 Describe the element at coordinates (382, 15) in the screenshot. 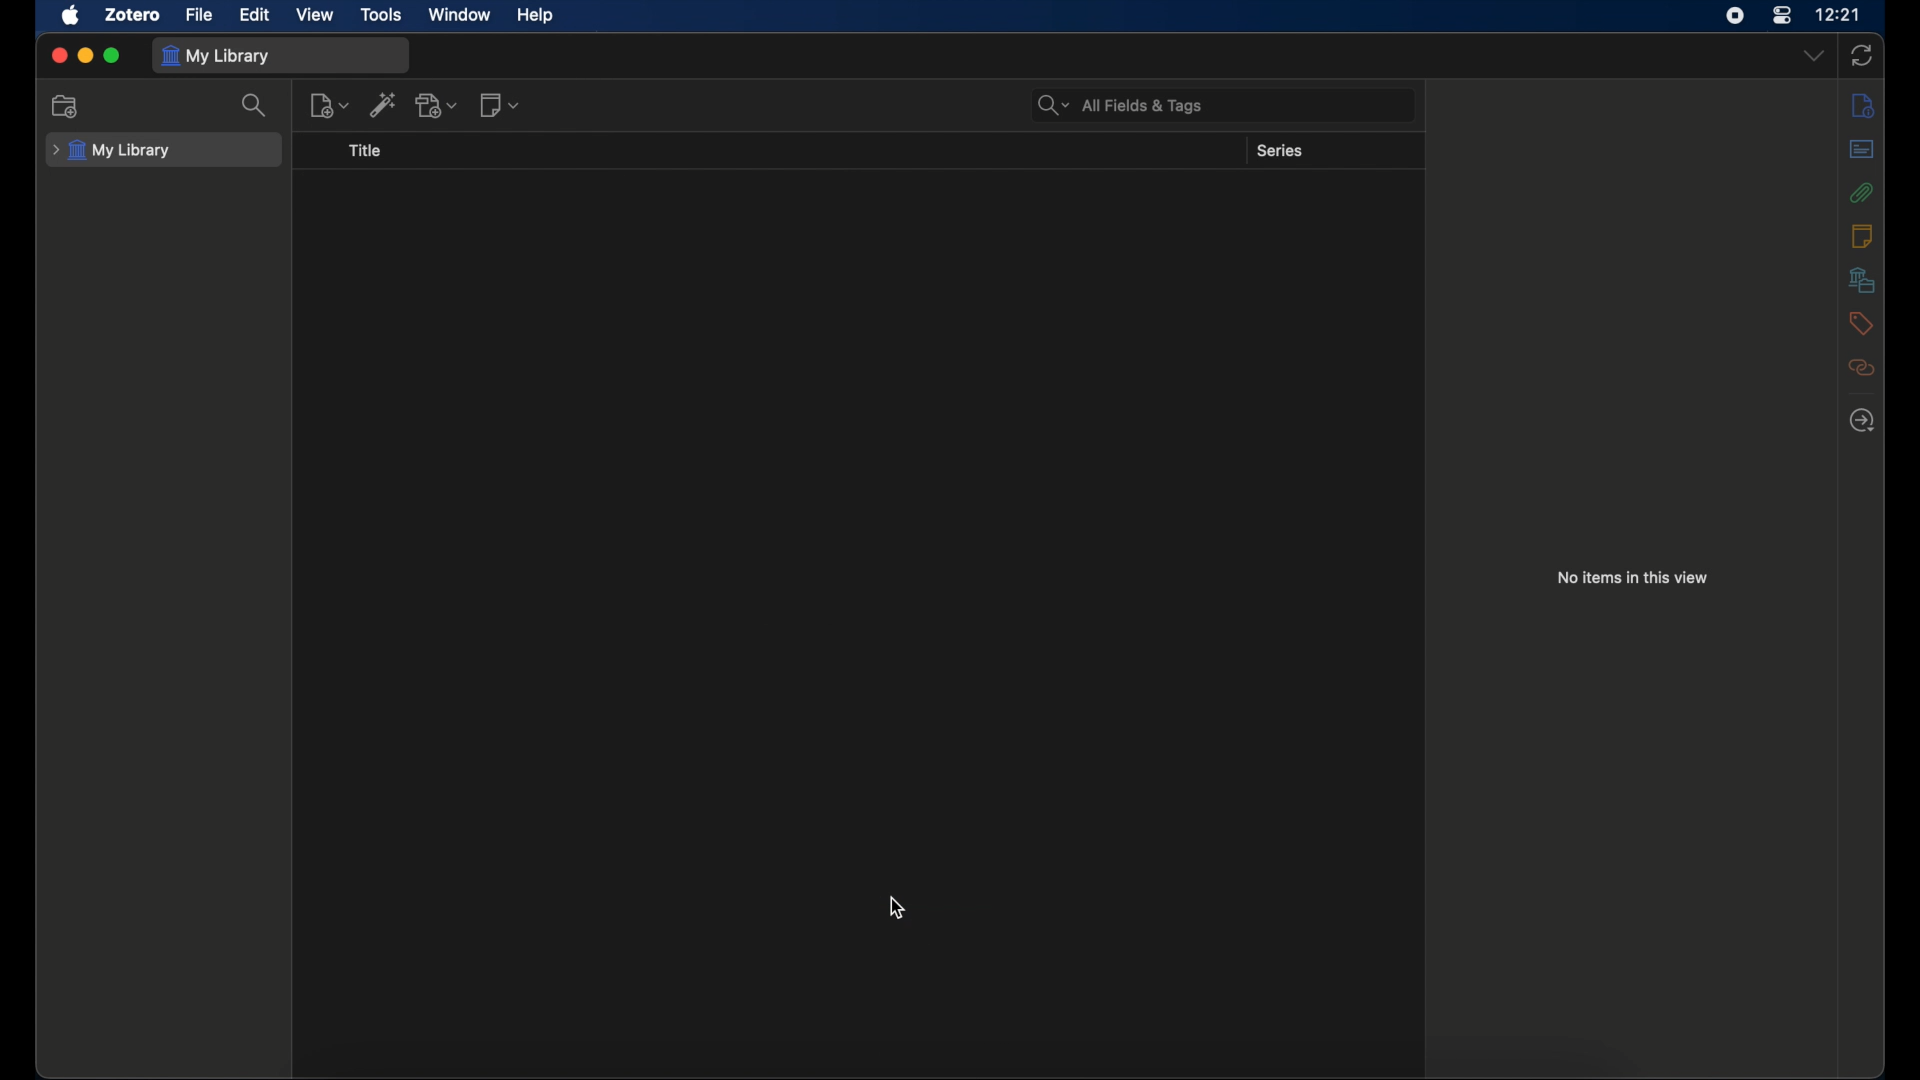

I see `tools` at that location.